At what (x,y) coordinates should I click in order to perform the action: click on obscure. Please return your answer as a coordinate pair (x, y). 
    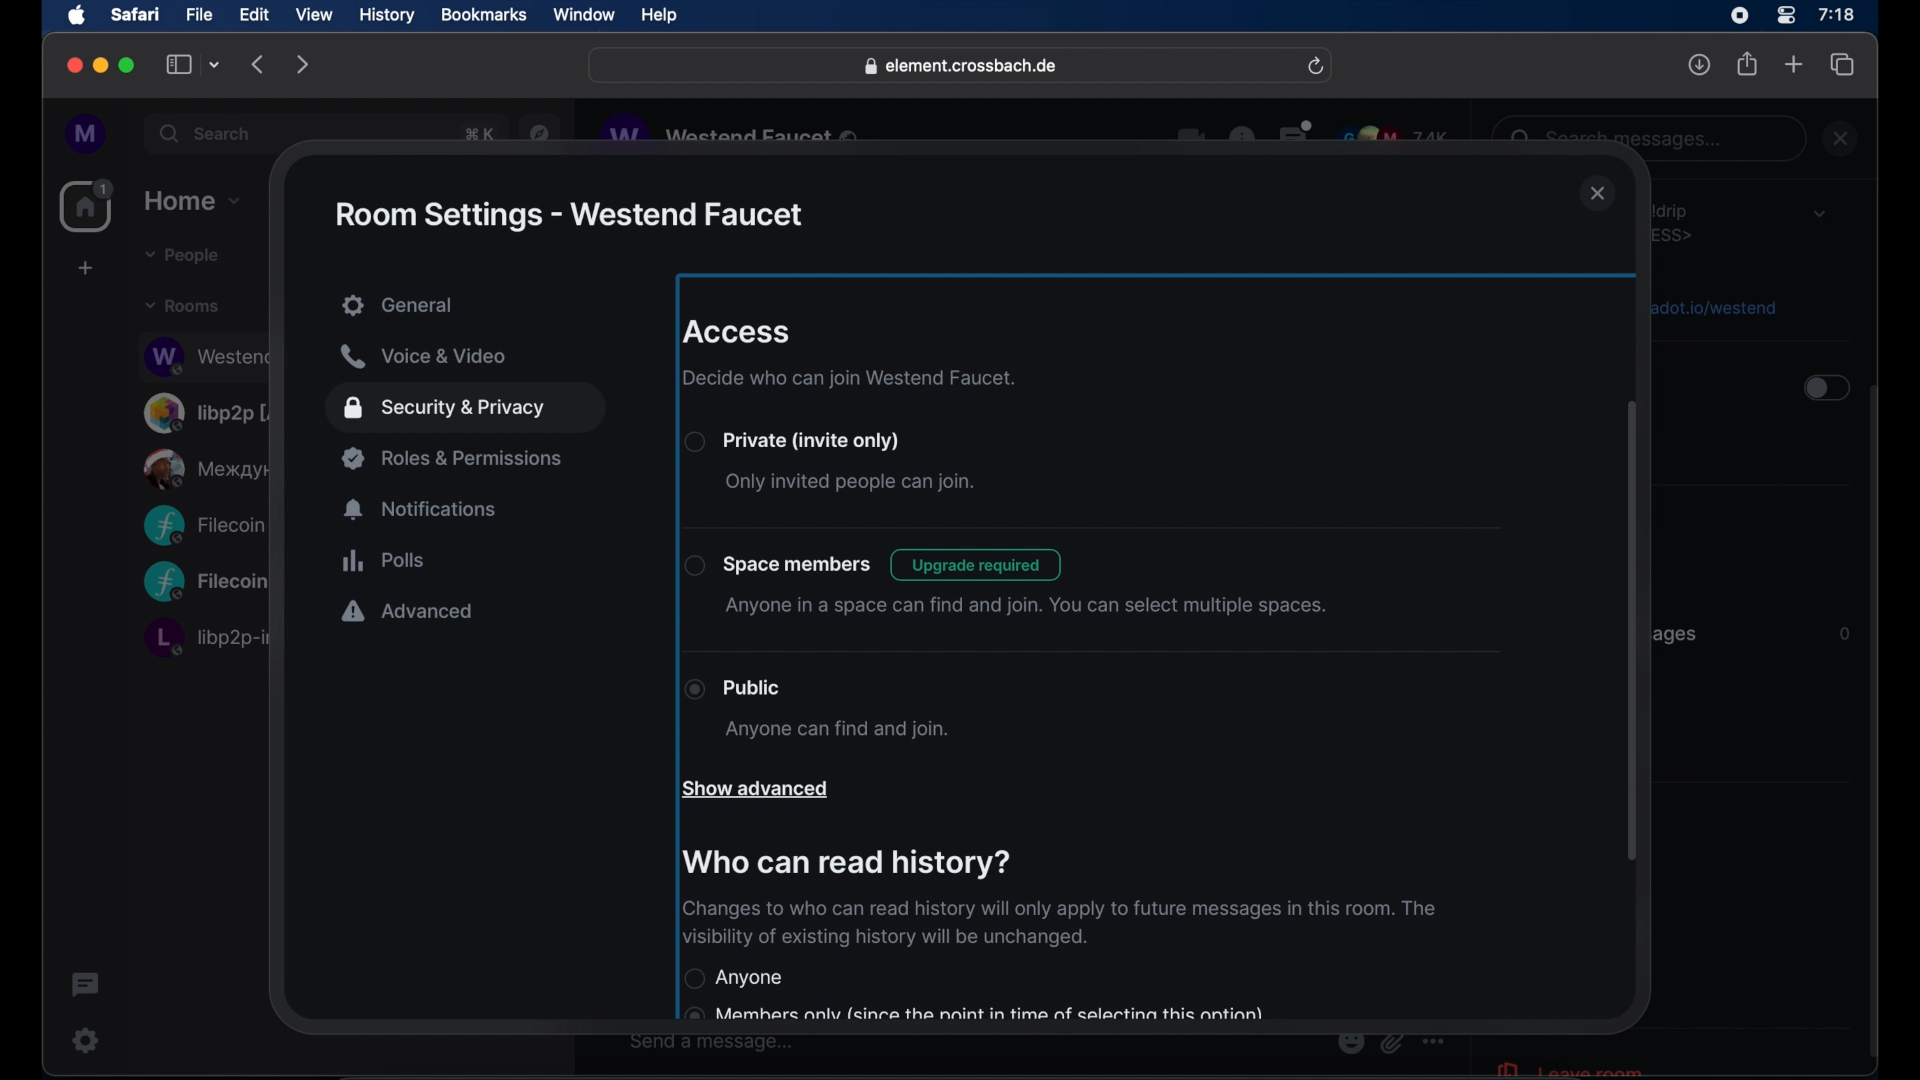
    Looking at the image, I should click on (733, 133).